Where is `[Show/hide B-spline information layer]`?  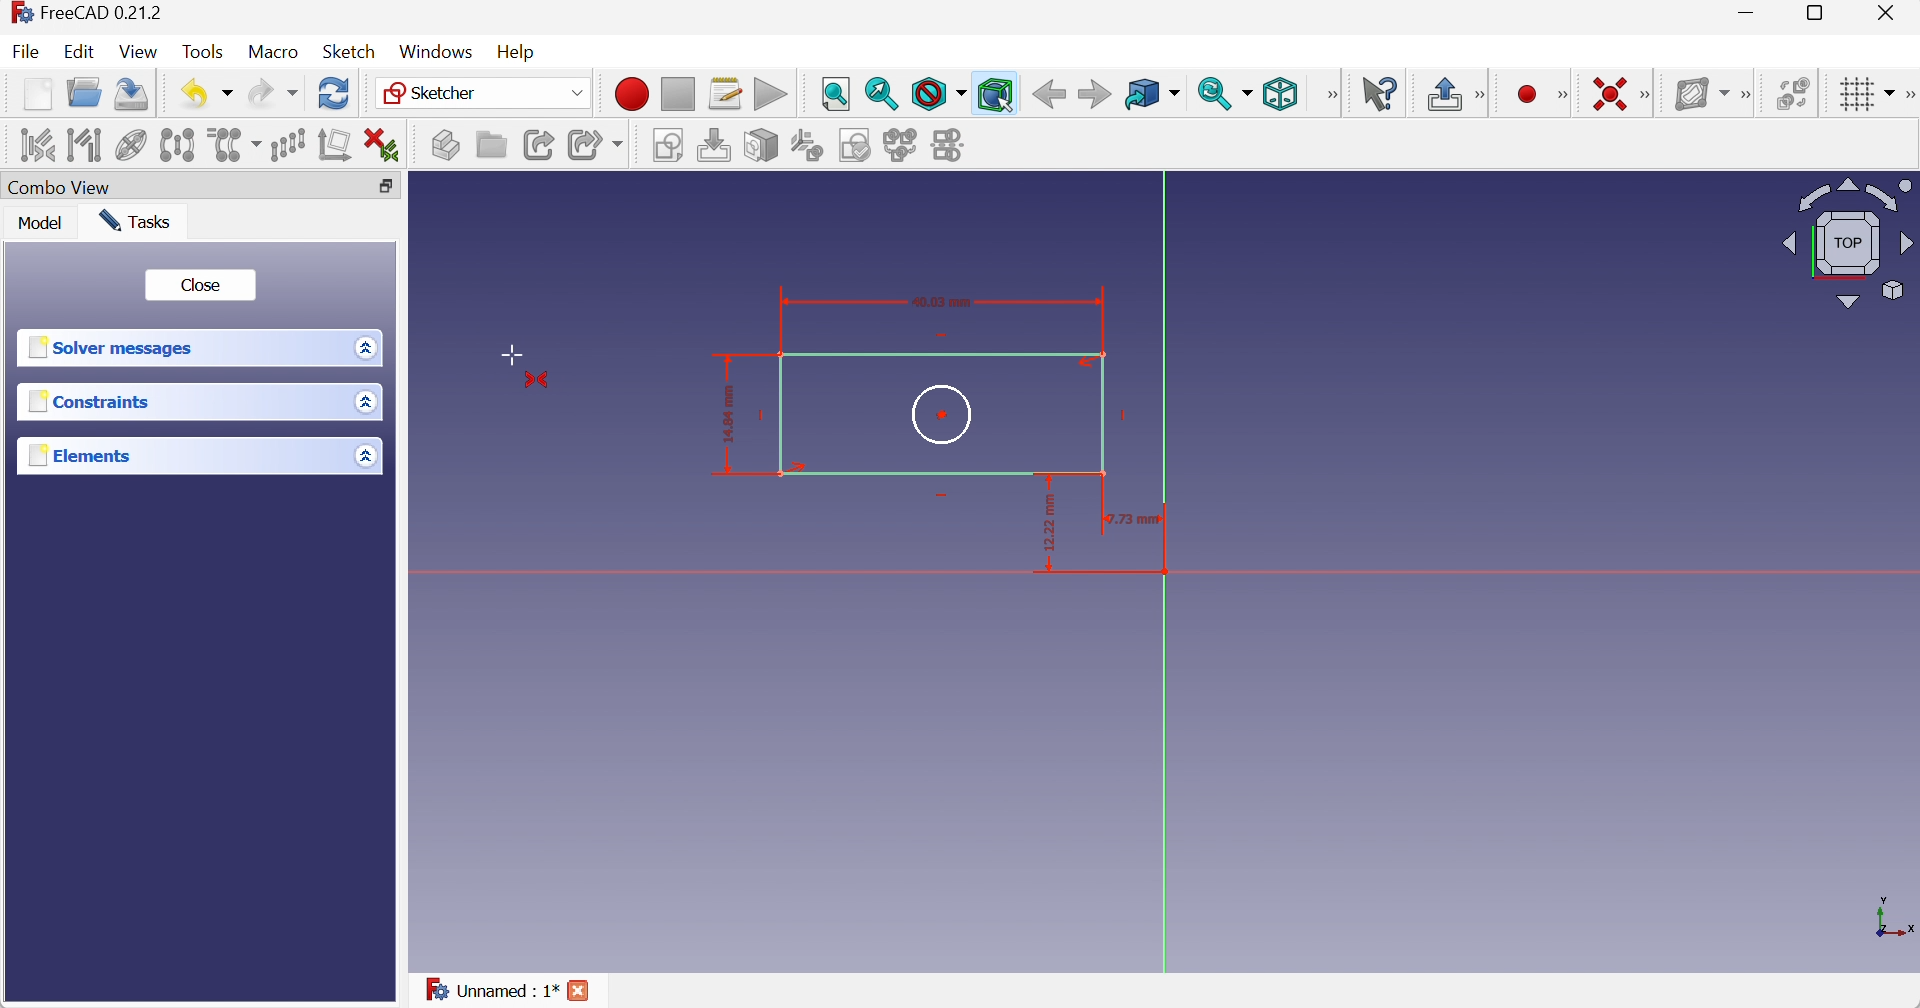
[Show/hide B-spline information layer] is located at coordinates (1701, 94).